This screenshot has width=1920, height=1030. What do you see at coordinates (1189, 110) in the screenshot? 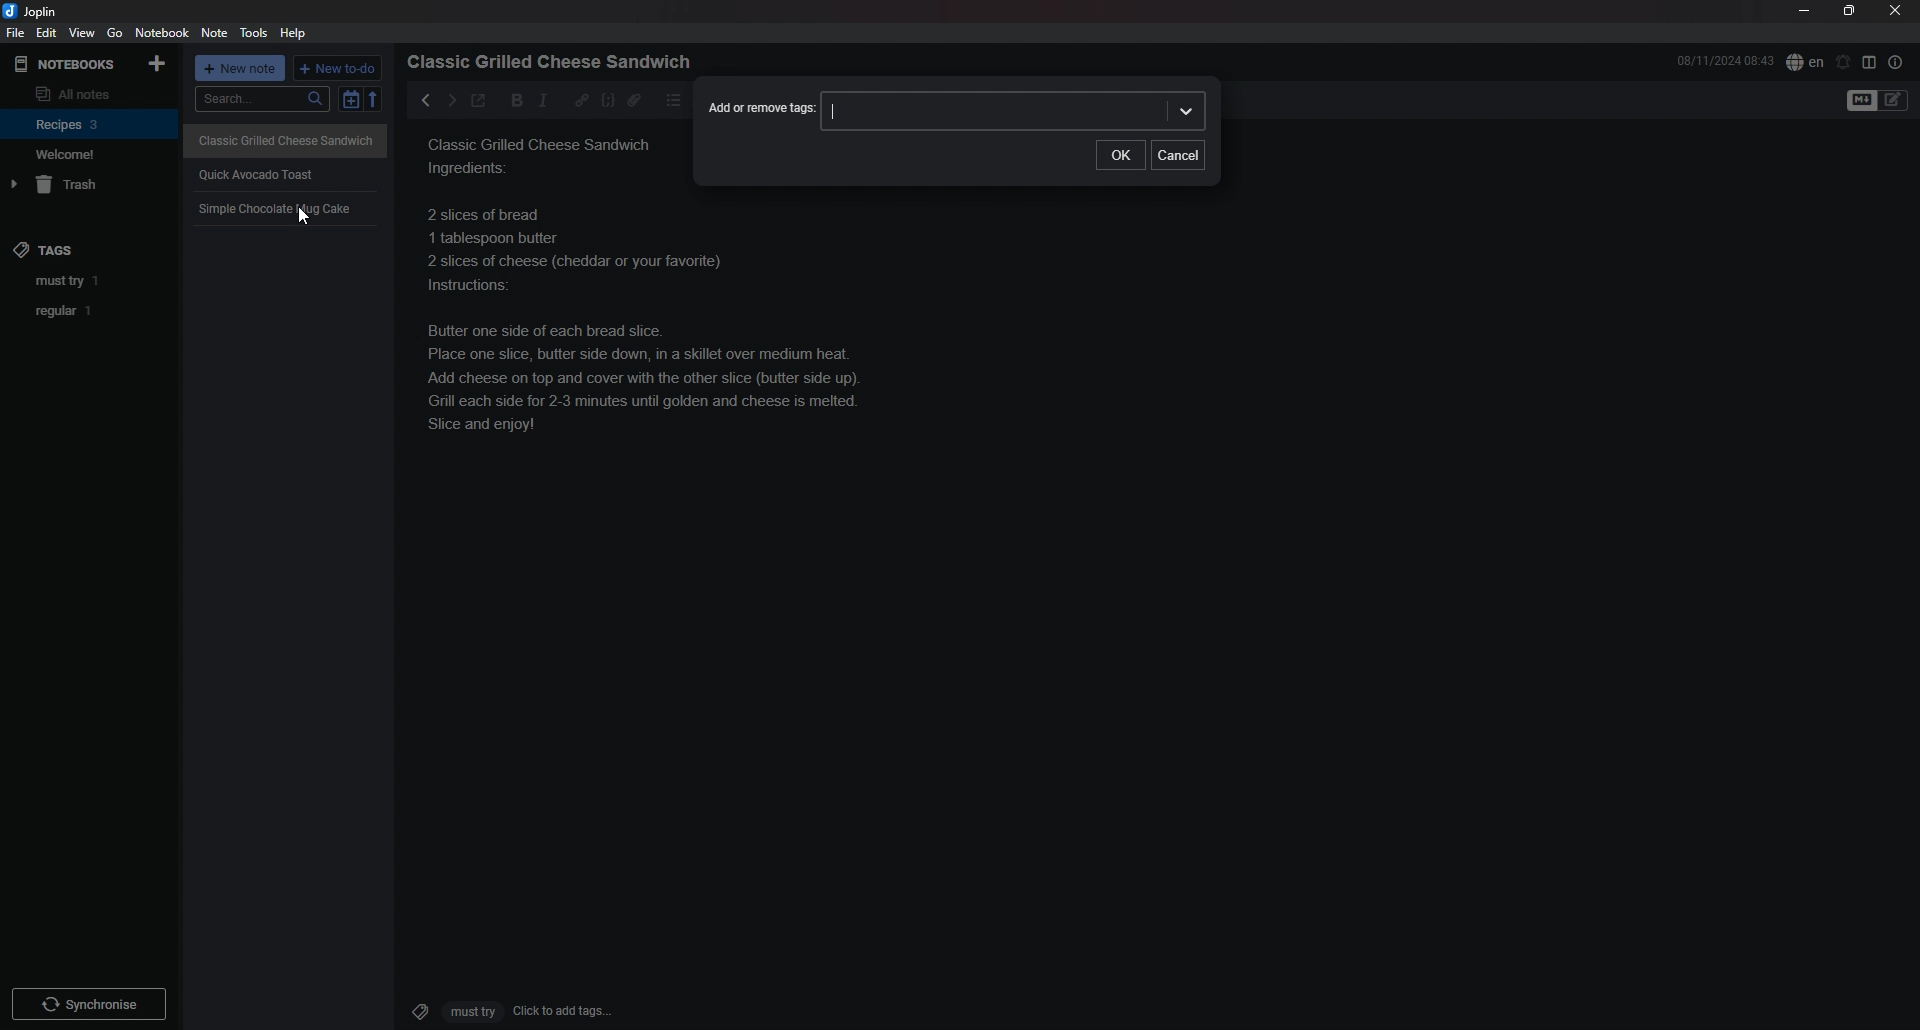
I see `Drop down` at bounding box center [1189, 110].